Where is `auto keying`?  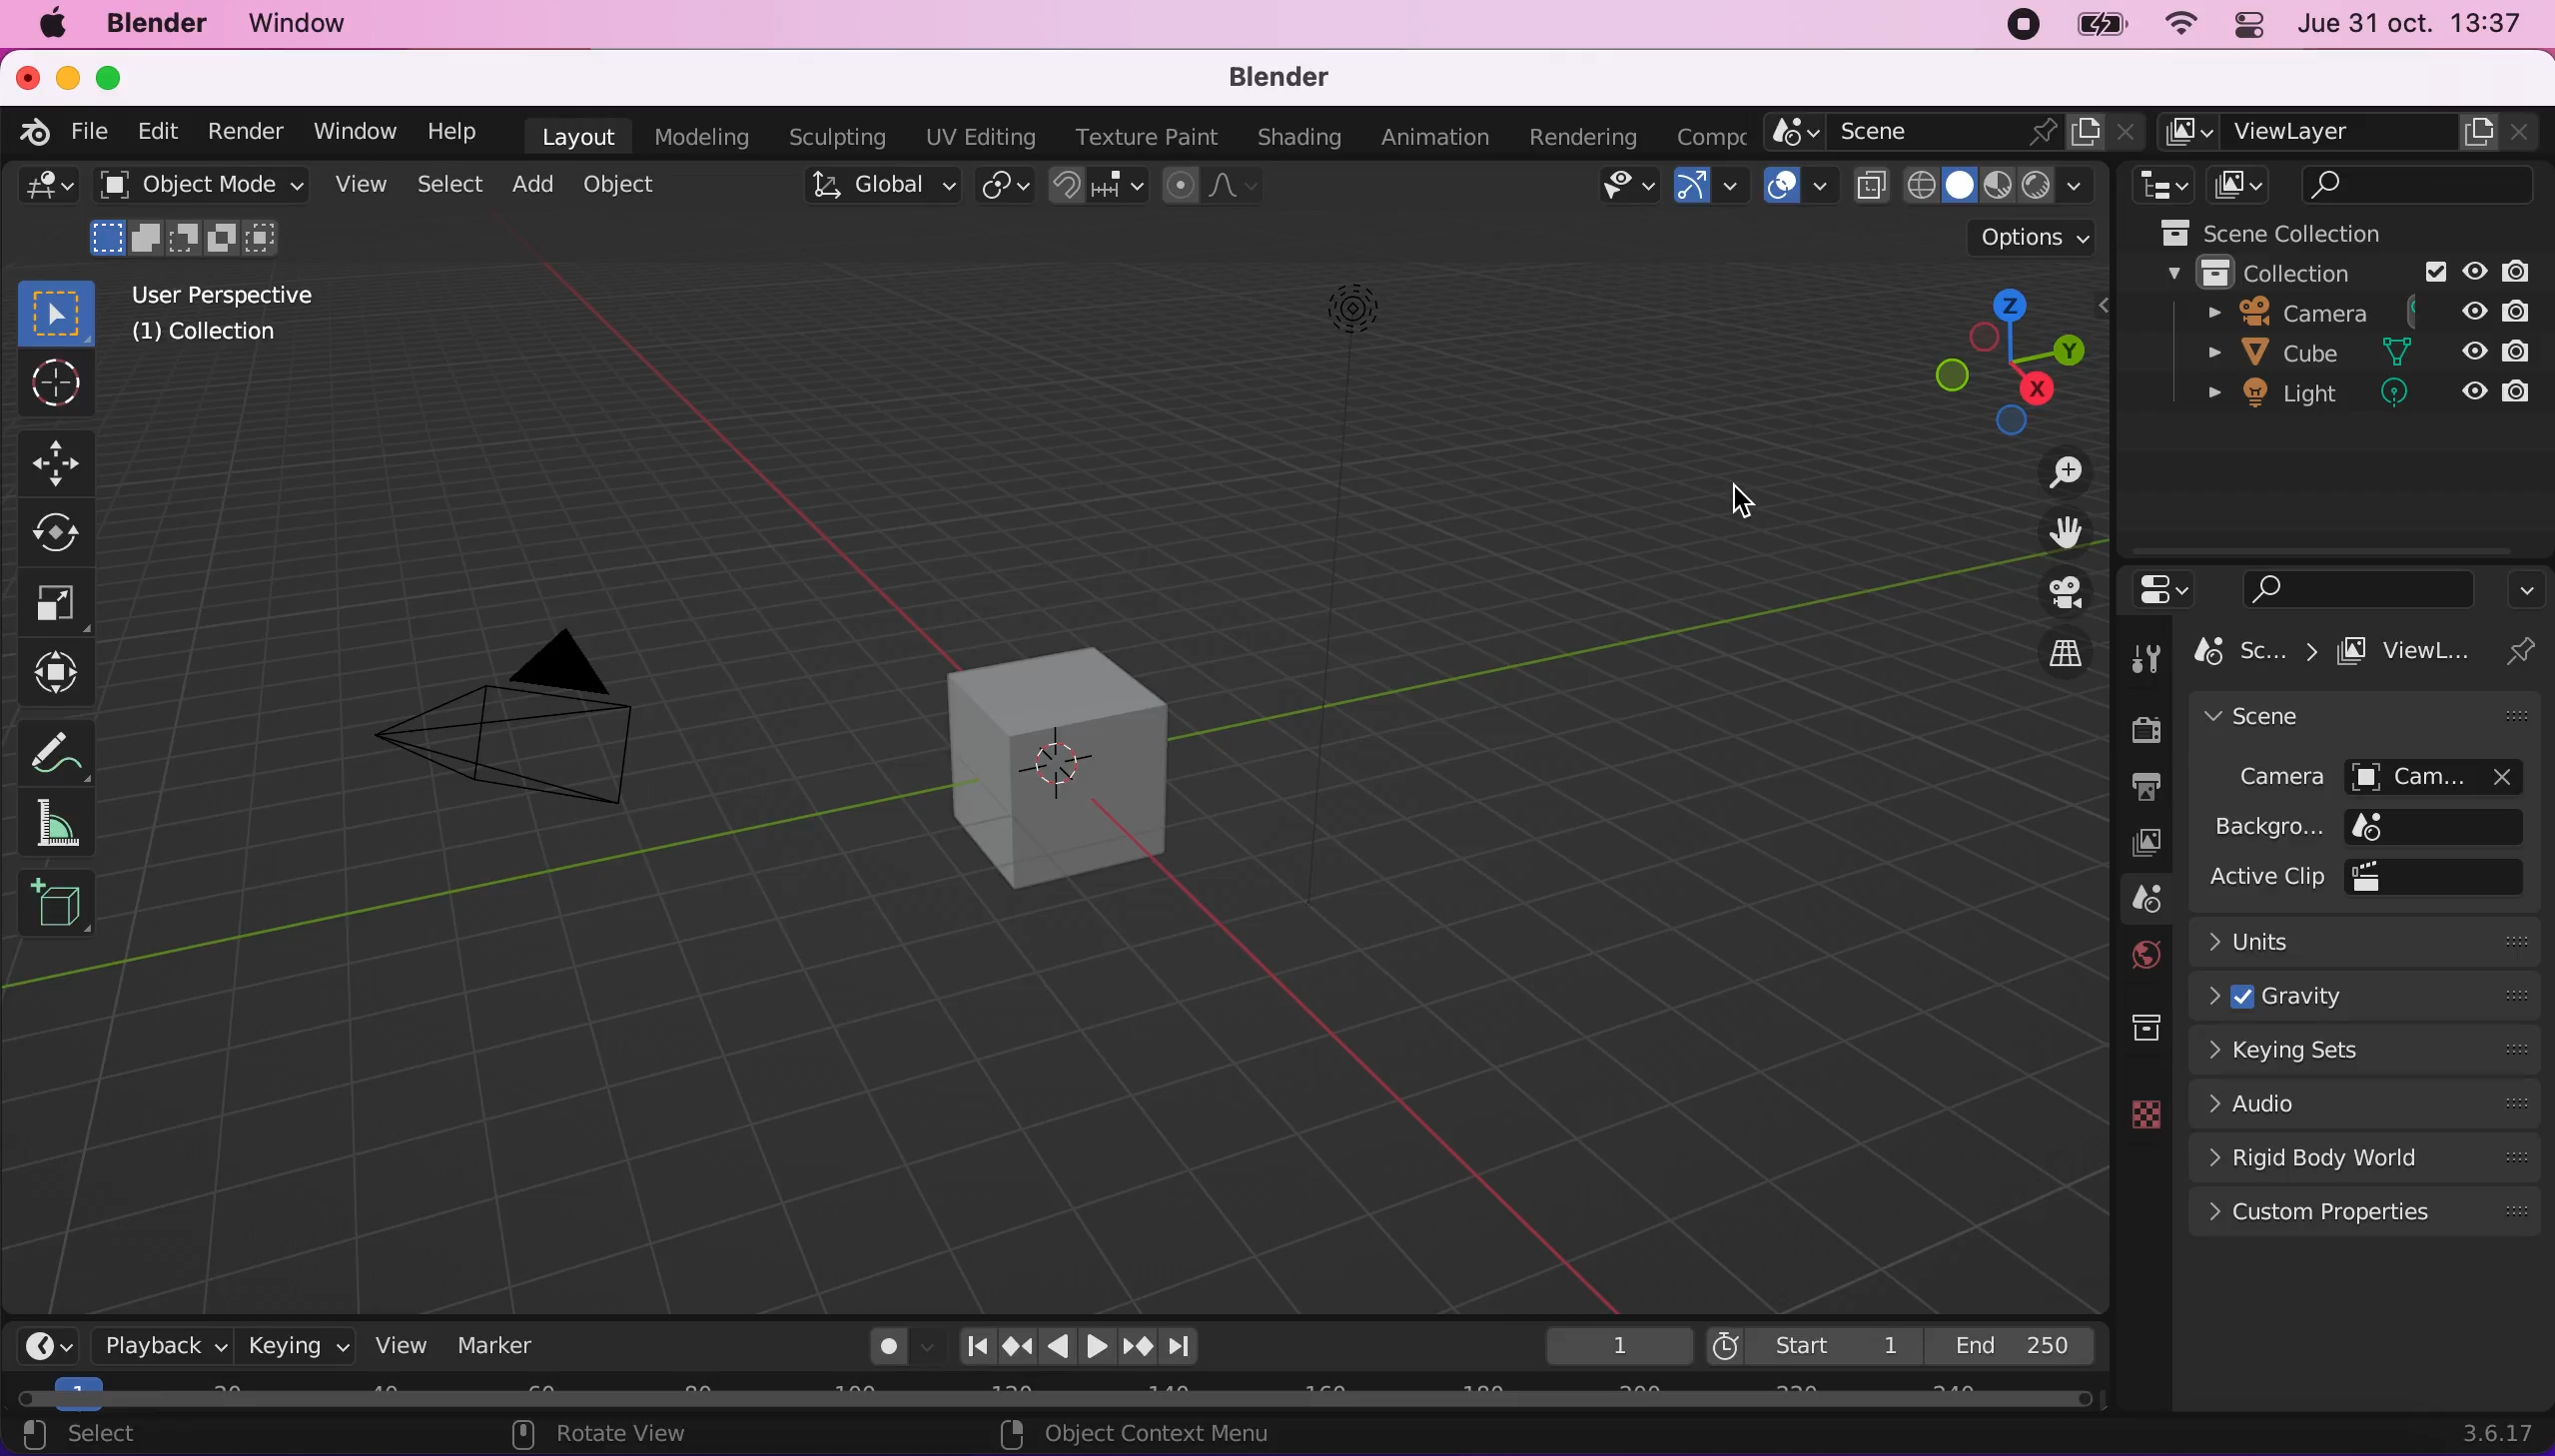
auto keying is located at coordinates (880, 1347).